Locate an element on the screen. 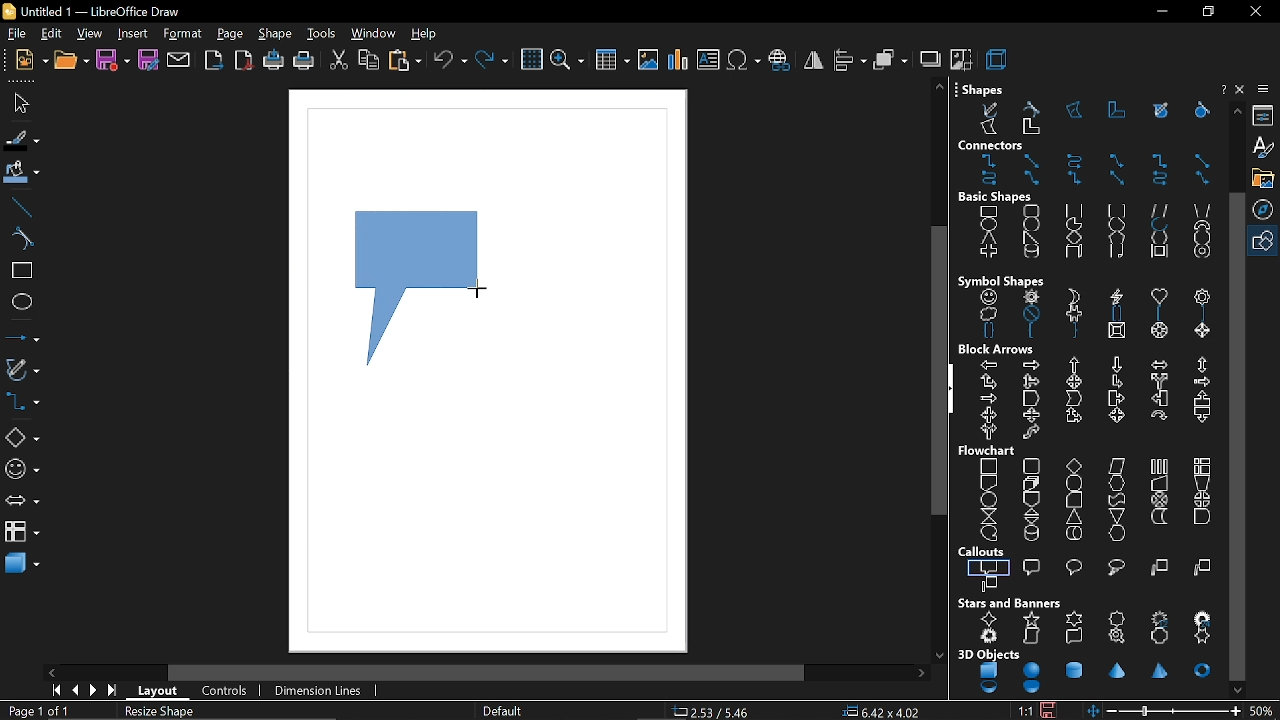  current page is located at coordinates (40, 712).